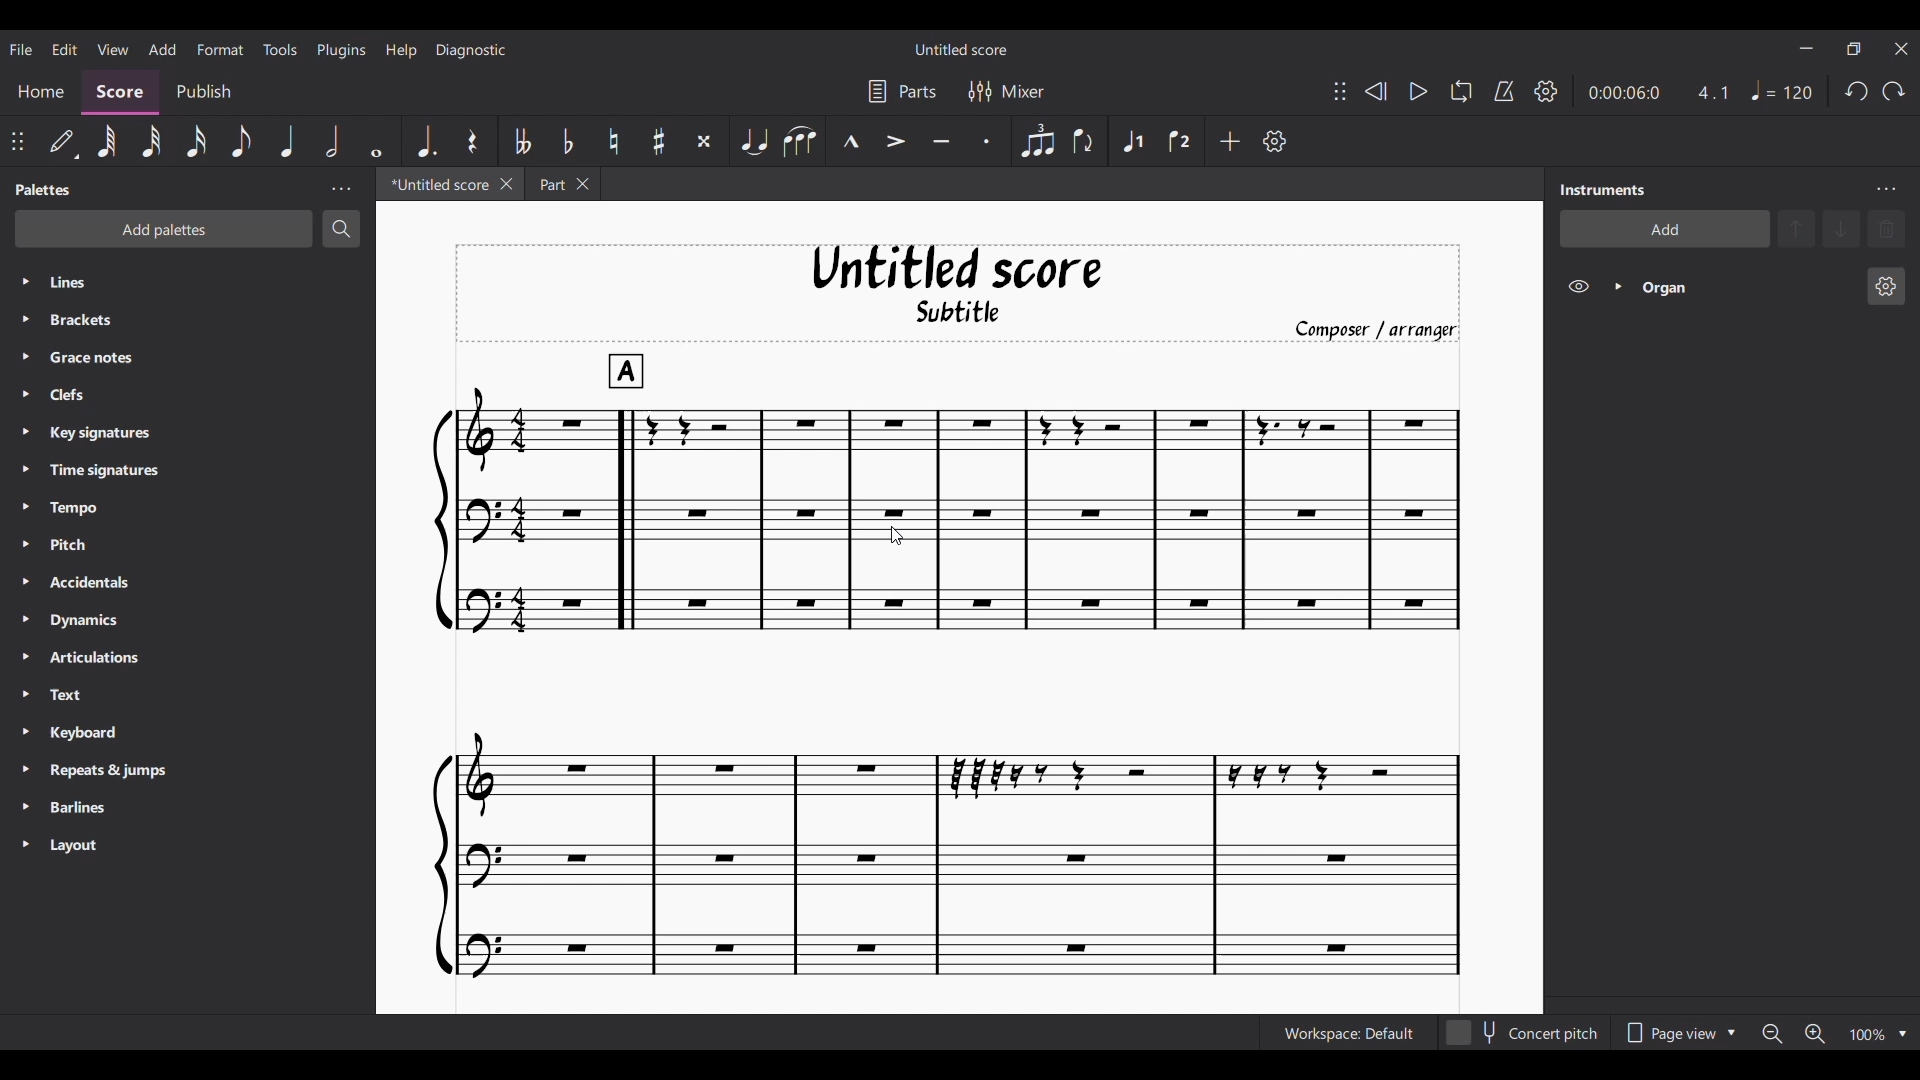  What do you see at coordinates (40, 92) in the screenshot?
I see `Home section` at bounding box center [40, 92].